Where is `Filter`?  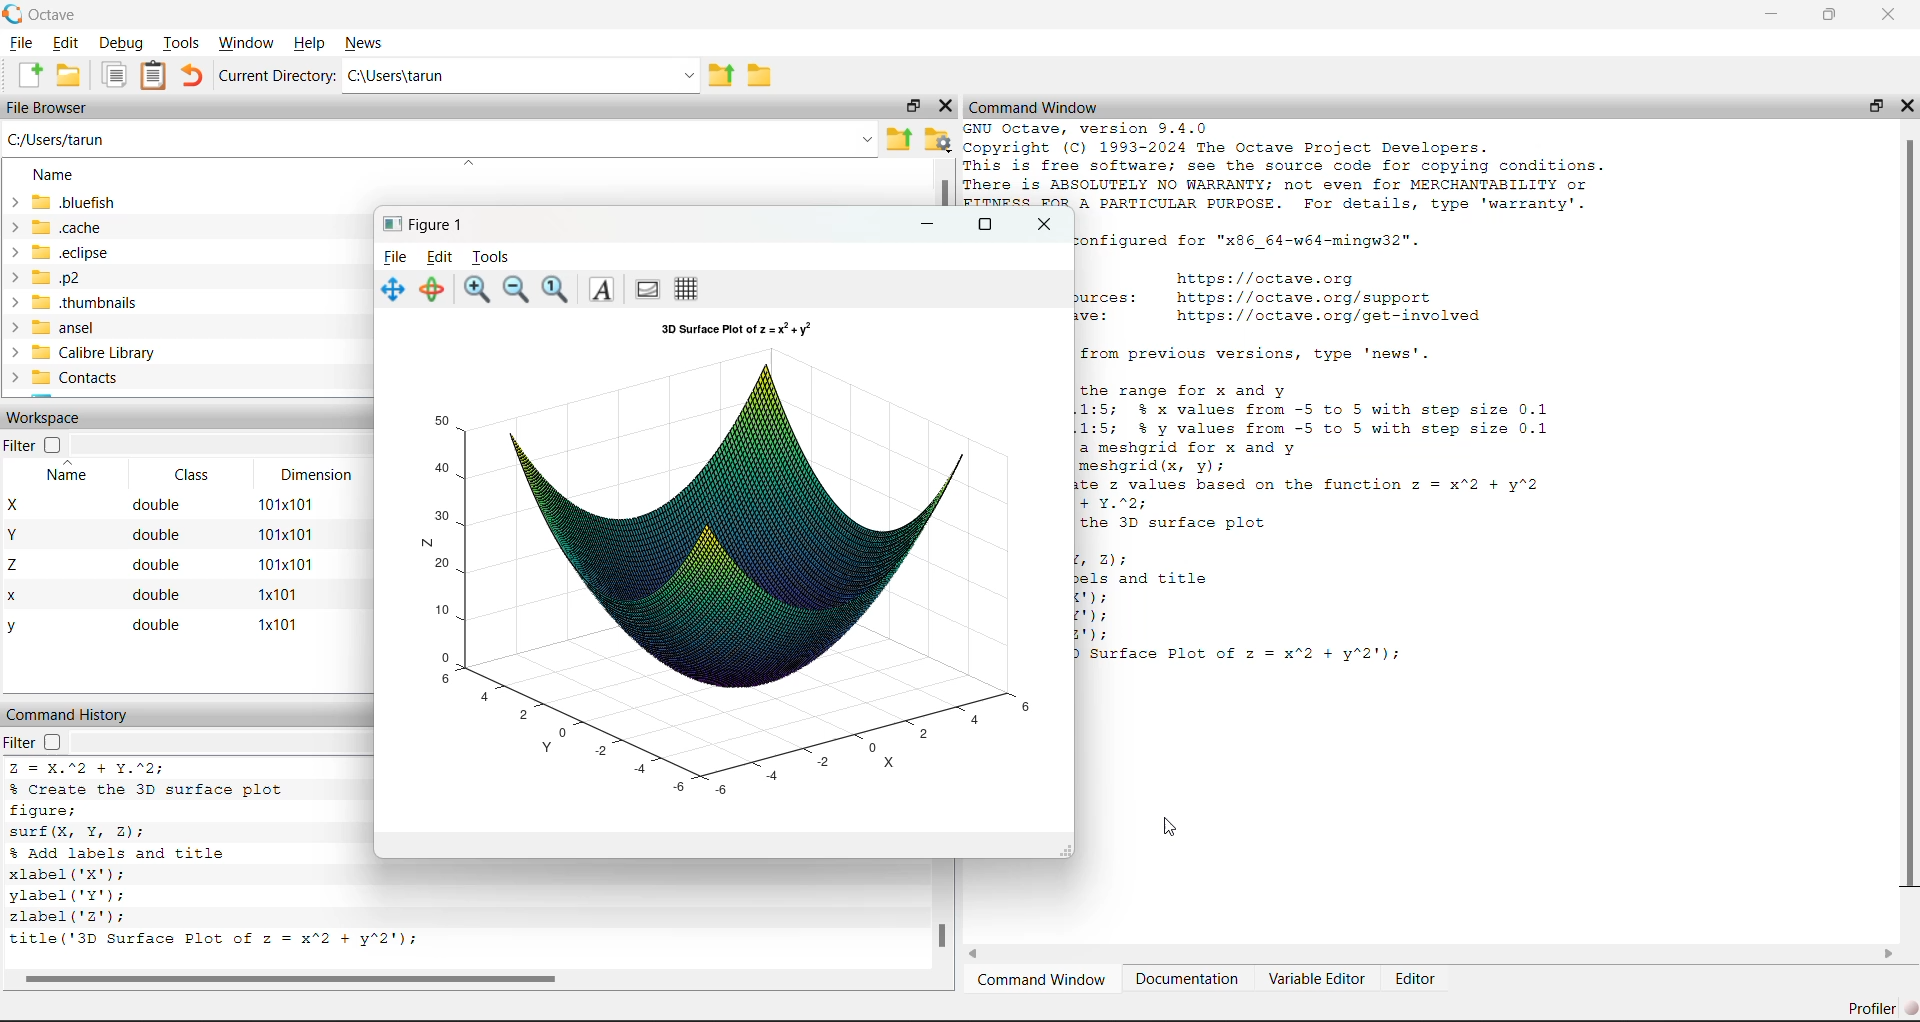 Filter is located at coordinates (19, 445).